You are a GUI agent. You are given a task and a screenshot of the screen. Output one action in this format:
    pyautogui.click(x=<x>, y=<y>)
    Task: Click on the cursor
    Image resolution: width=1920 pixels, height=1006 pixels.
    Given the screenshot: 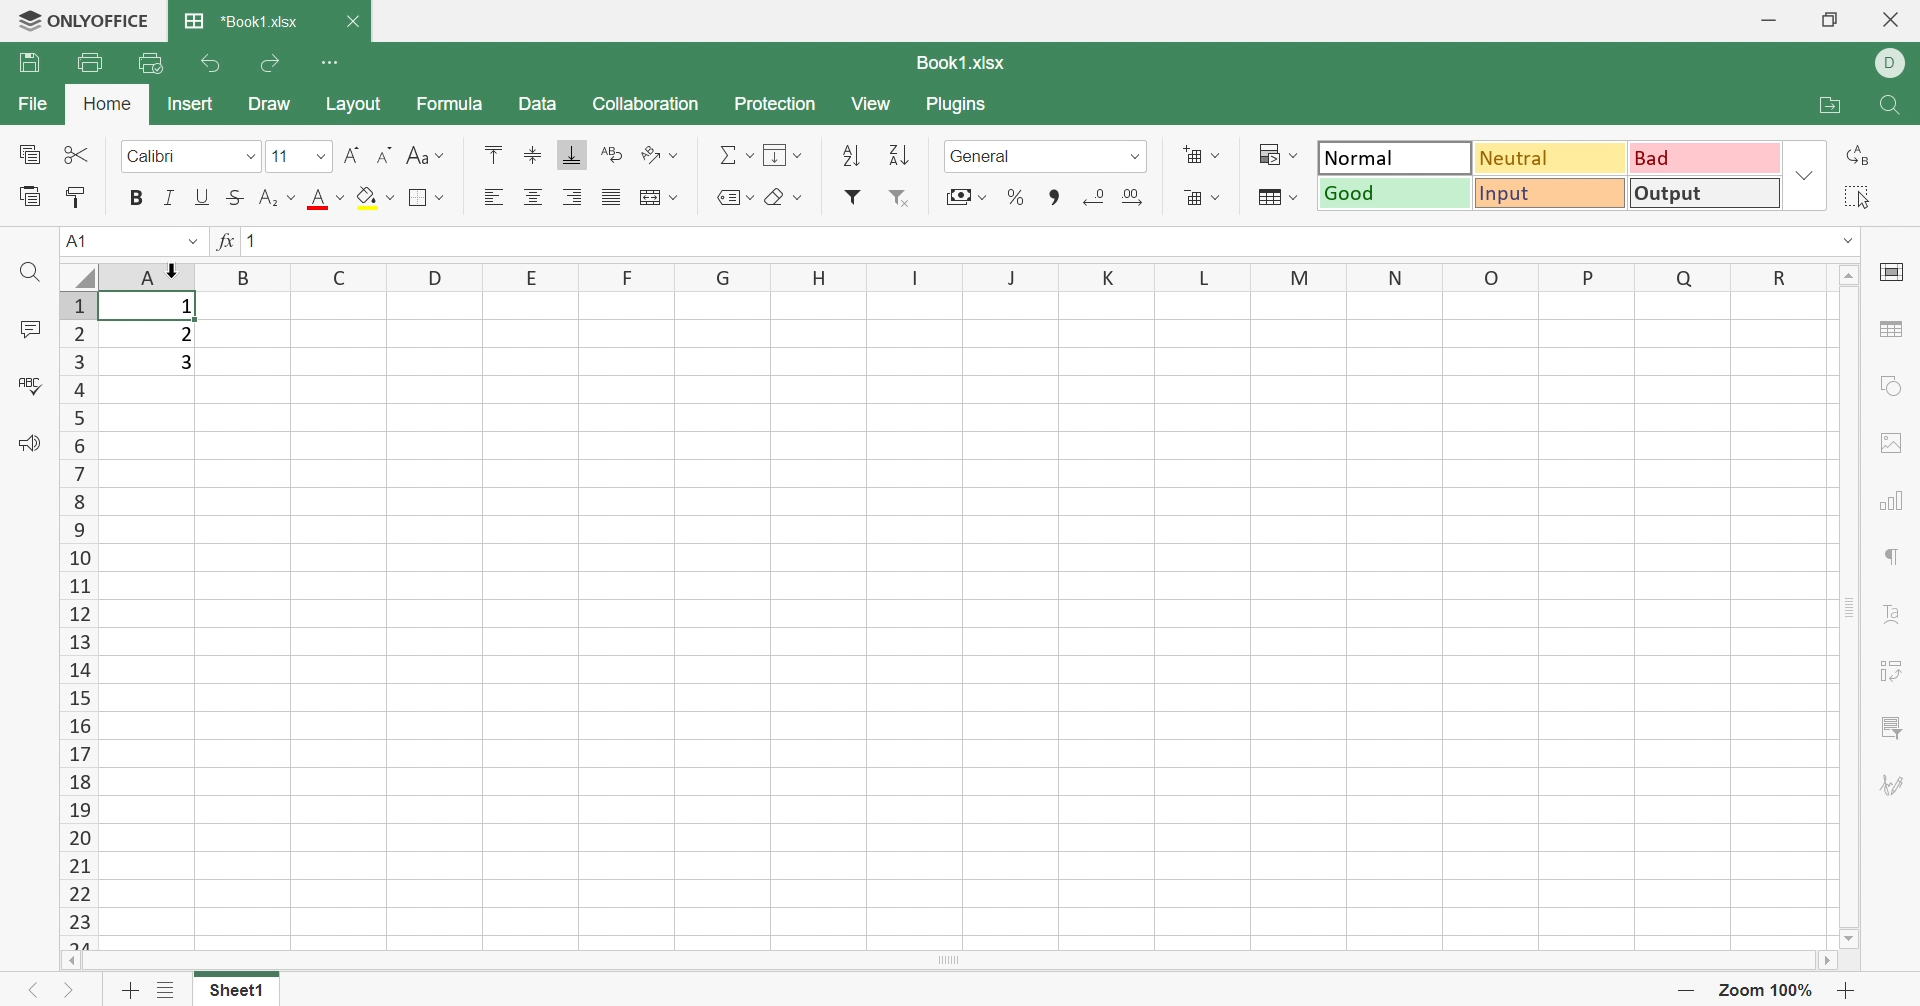 What is the action you would take?
    pyautogui.click(x=169, y=273)
    